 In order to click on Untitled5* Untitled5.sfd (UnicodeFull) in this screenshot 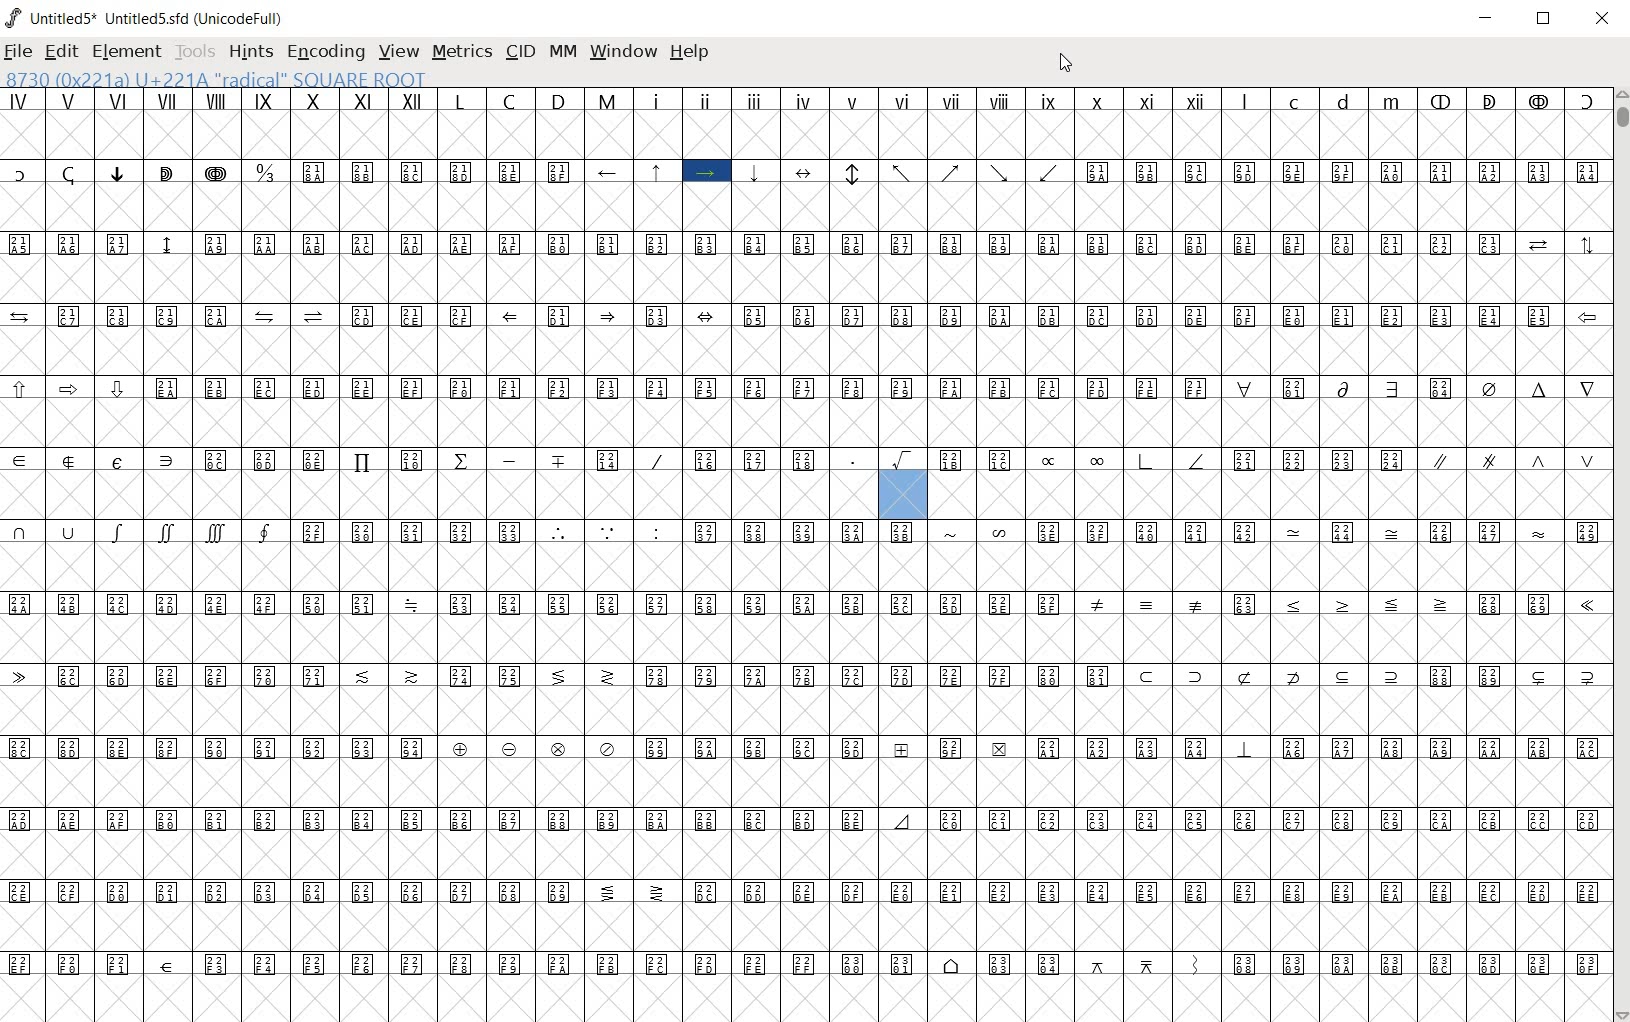, I will do `click(146, 15)`.